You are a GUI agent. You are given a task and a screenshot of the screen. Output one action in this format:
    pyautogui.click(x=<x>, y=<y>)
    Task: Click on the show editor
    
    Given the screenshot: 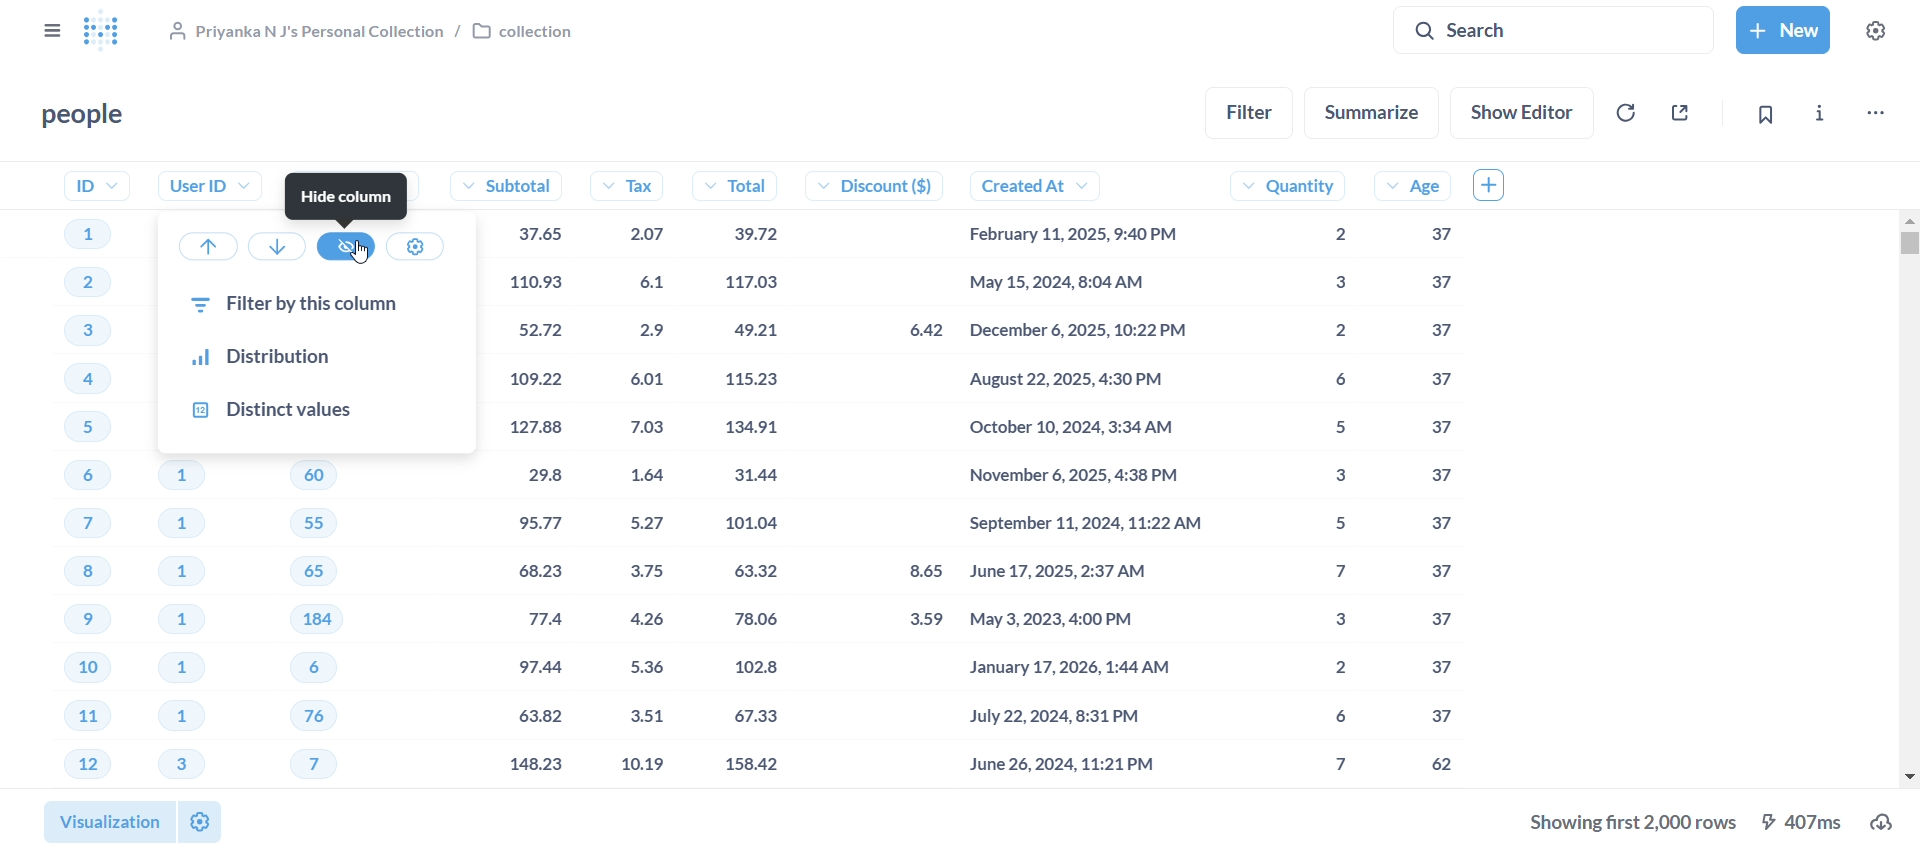 What is the action you would take?
    pyautogui.click(x=1520, y=111)
    